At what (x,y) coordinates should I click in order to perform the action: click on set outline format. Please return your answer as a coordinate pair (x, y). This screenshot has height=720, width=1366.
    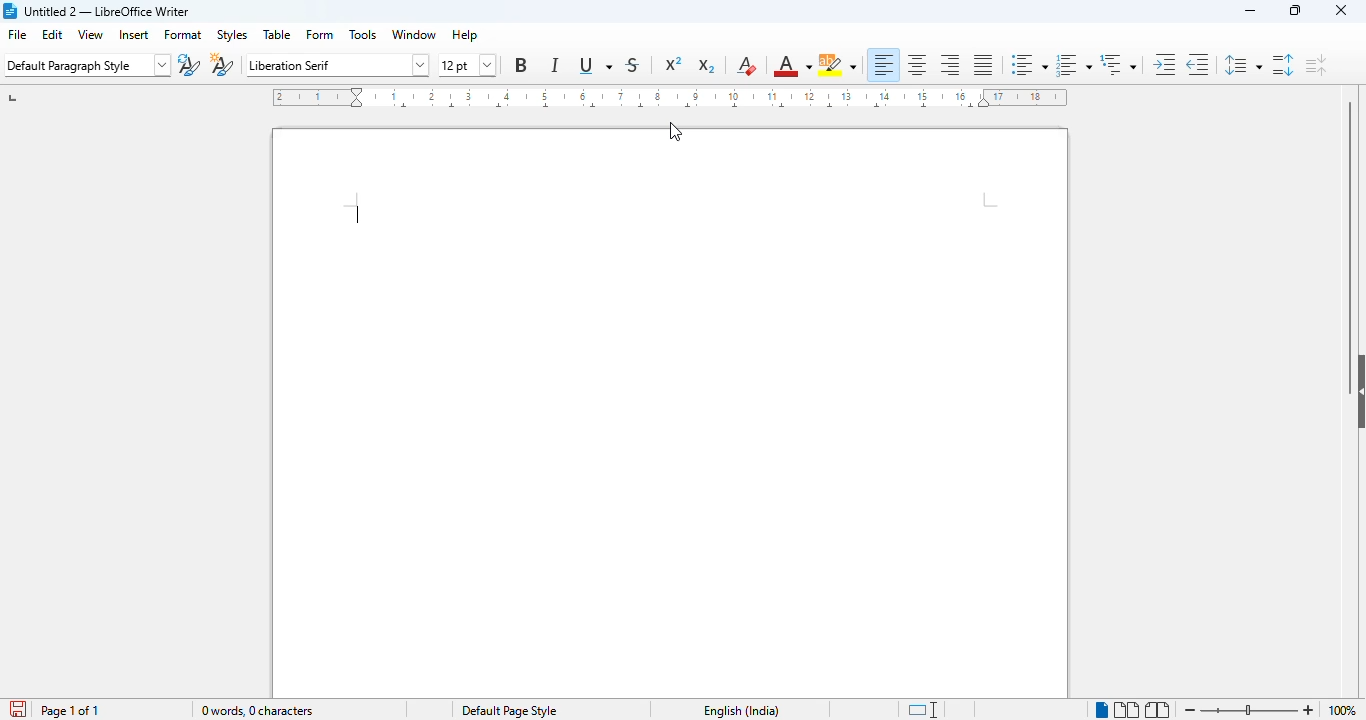
    Looking at the image, I should click on (1118, 65).